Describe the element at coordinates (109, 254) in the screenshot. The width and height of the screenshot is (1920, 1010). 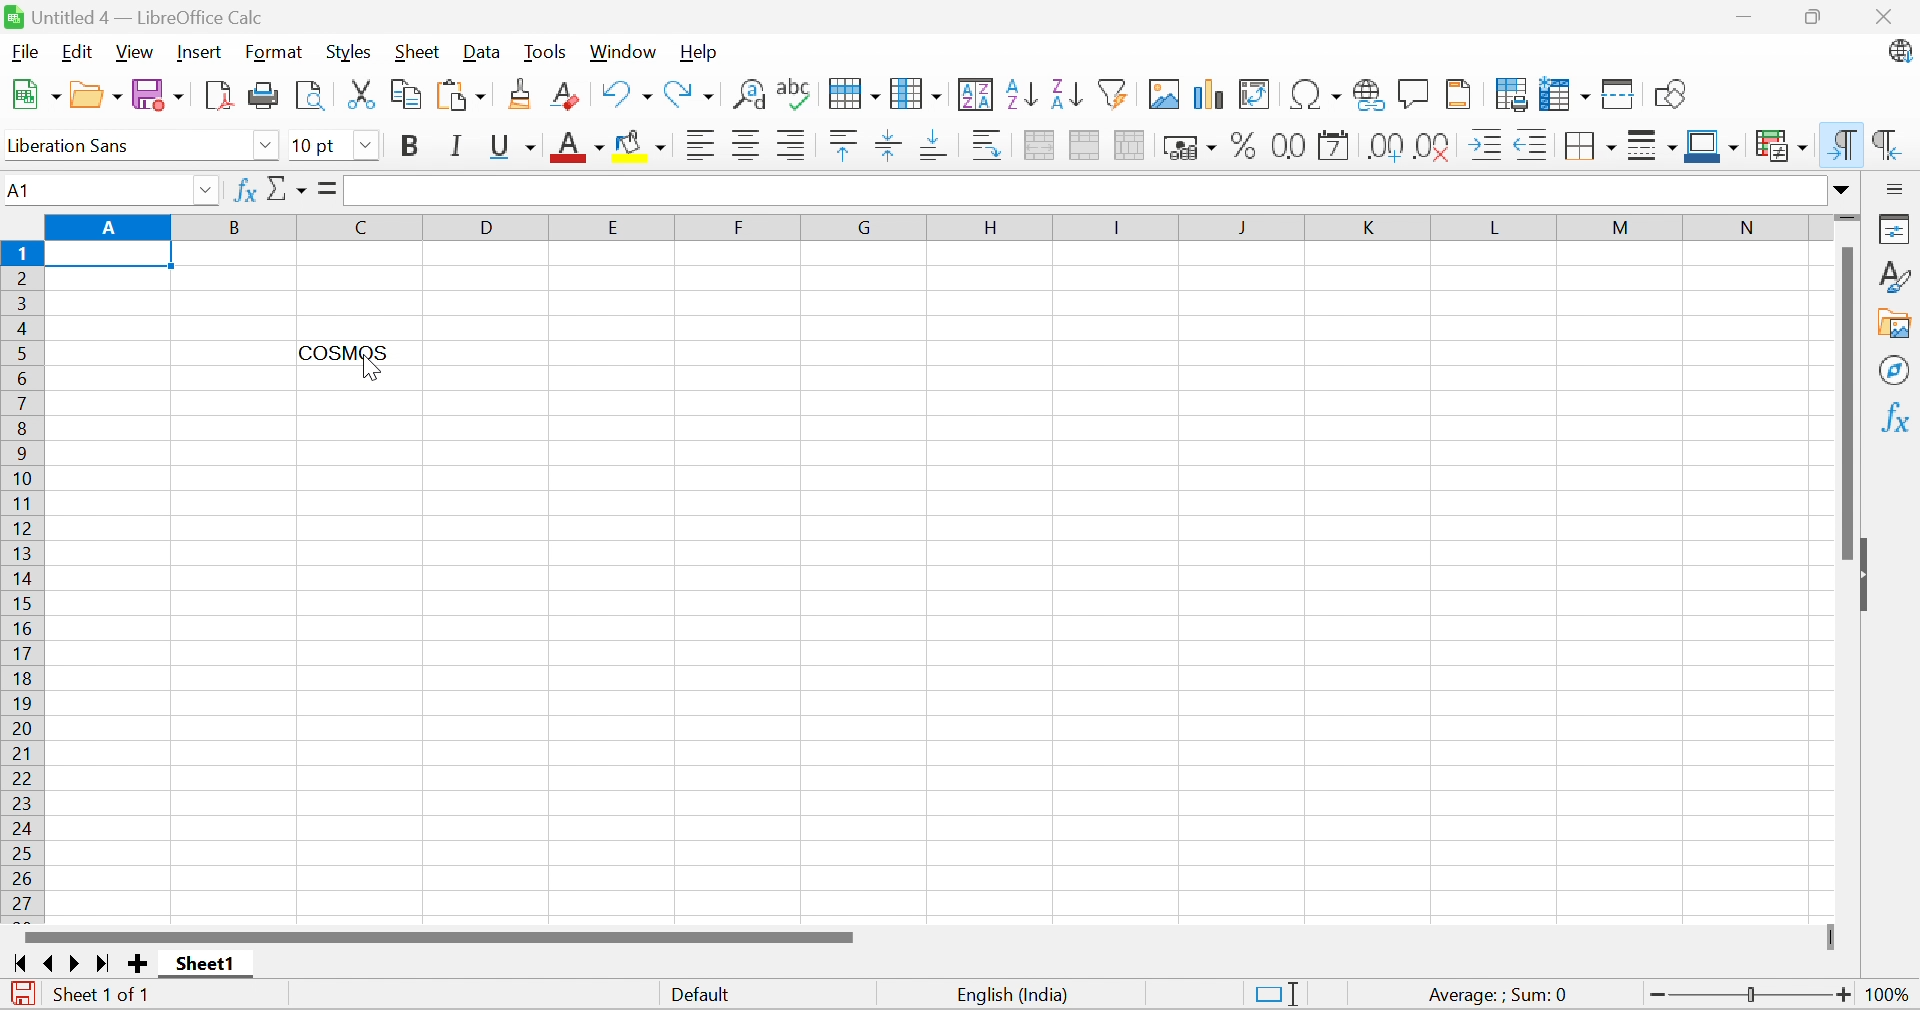
I see `selected cell` at that location.